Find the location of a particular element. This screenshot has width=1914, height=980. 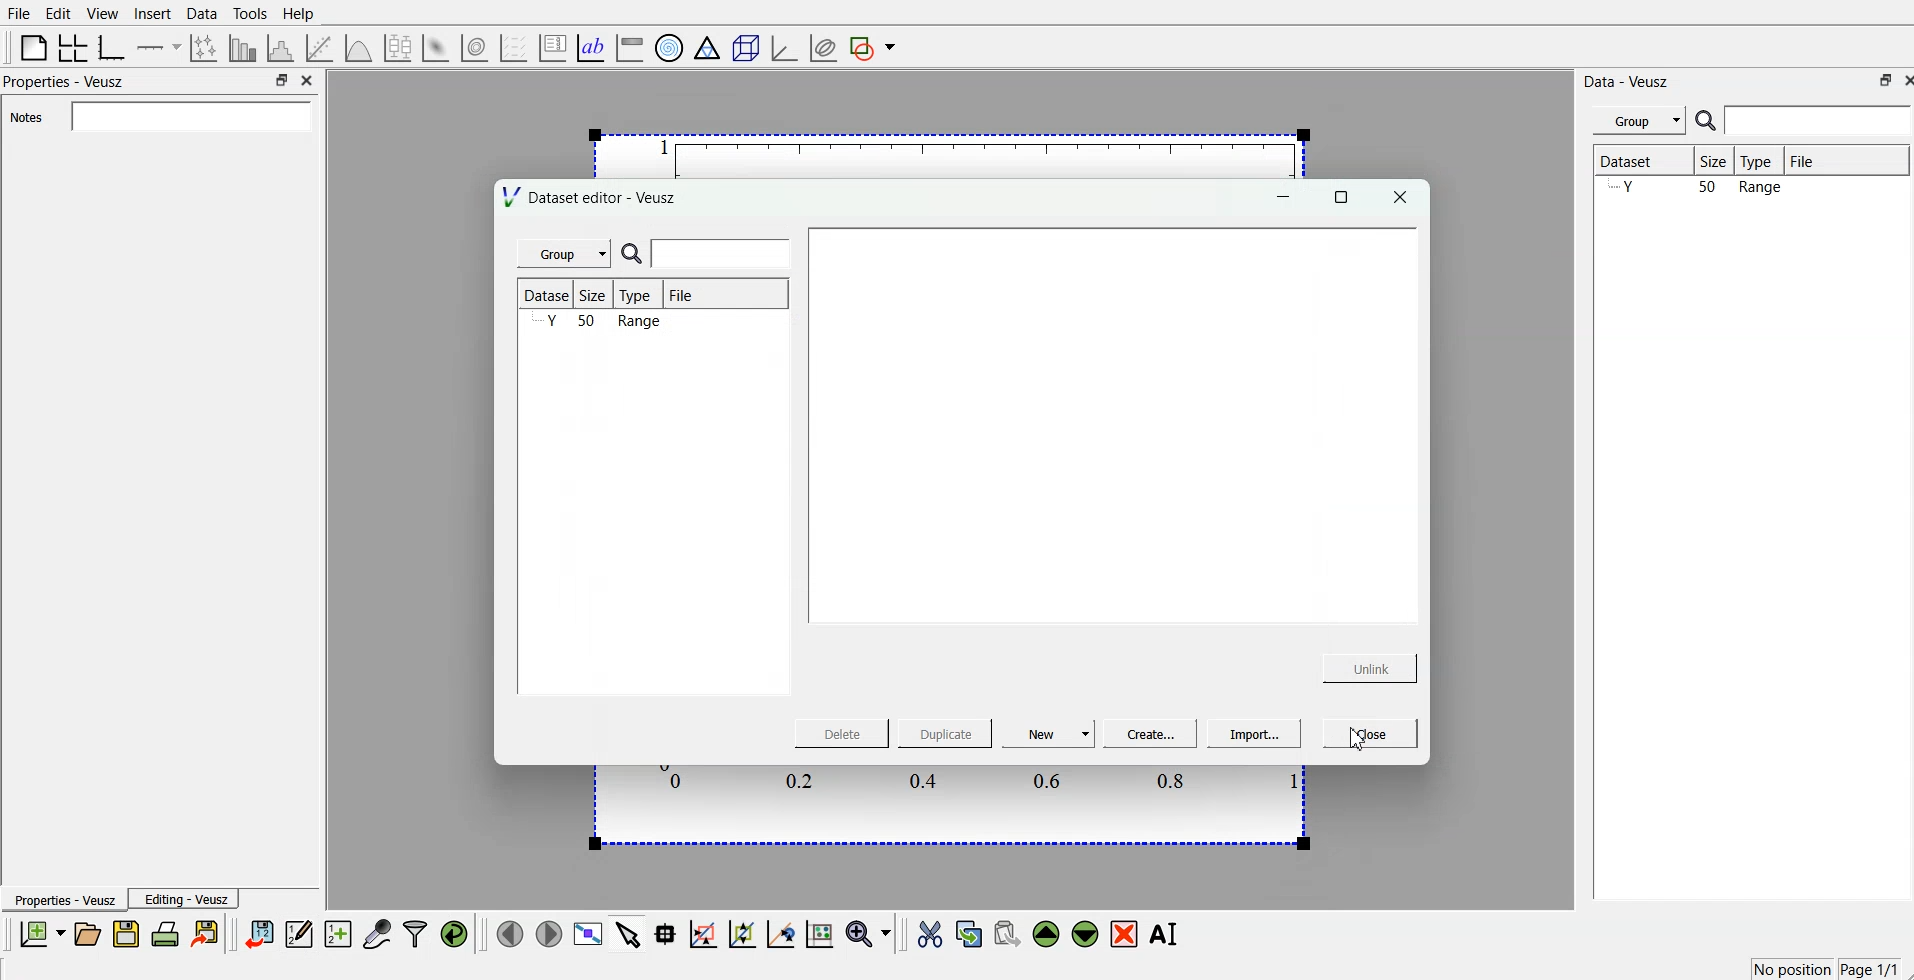

Notes field is located at coordinates (189, 115).